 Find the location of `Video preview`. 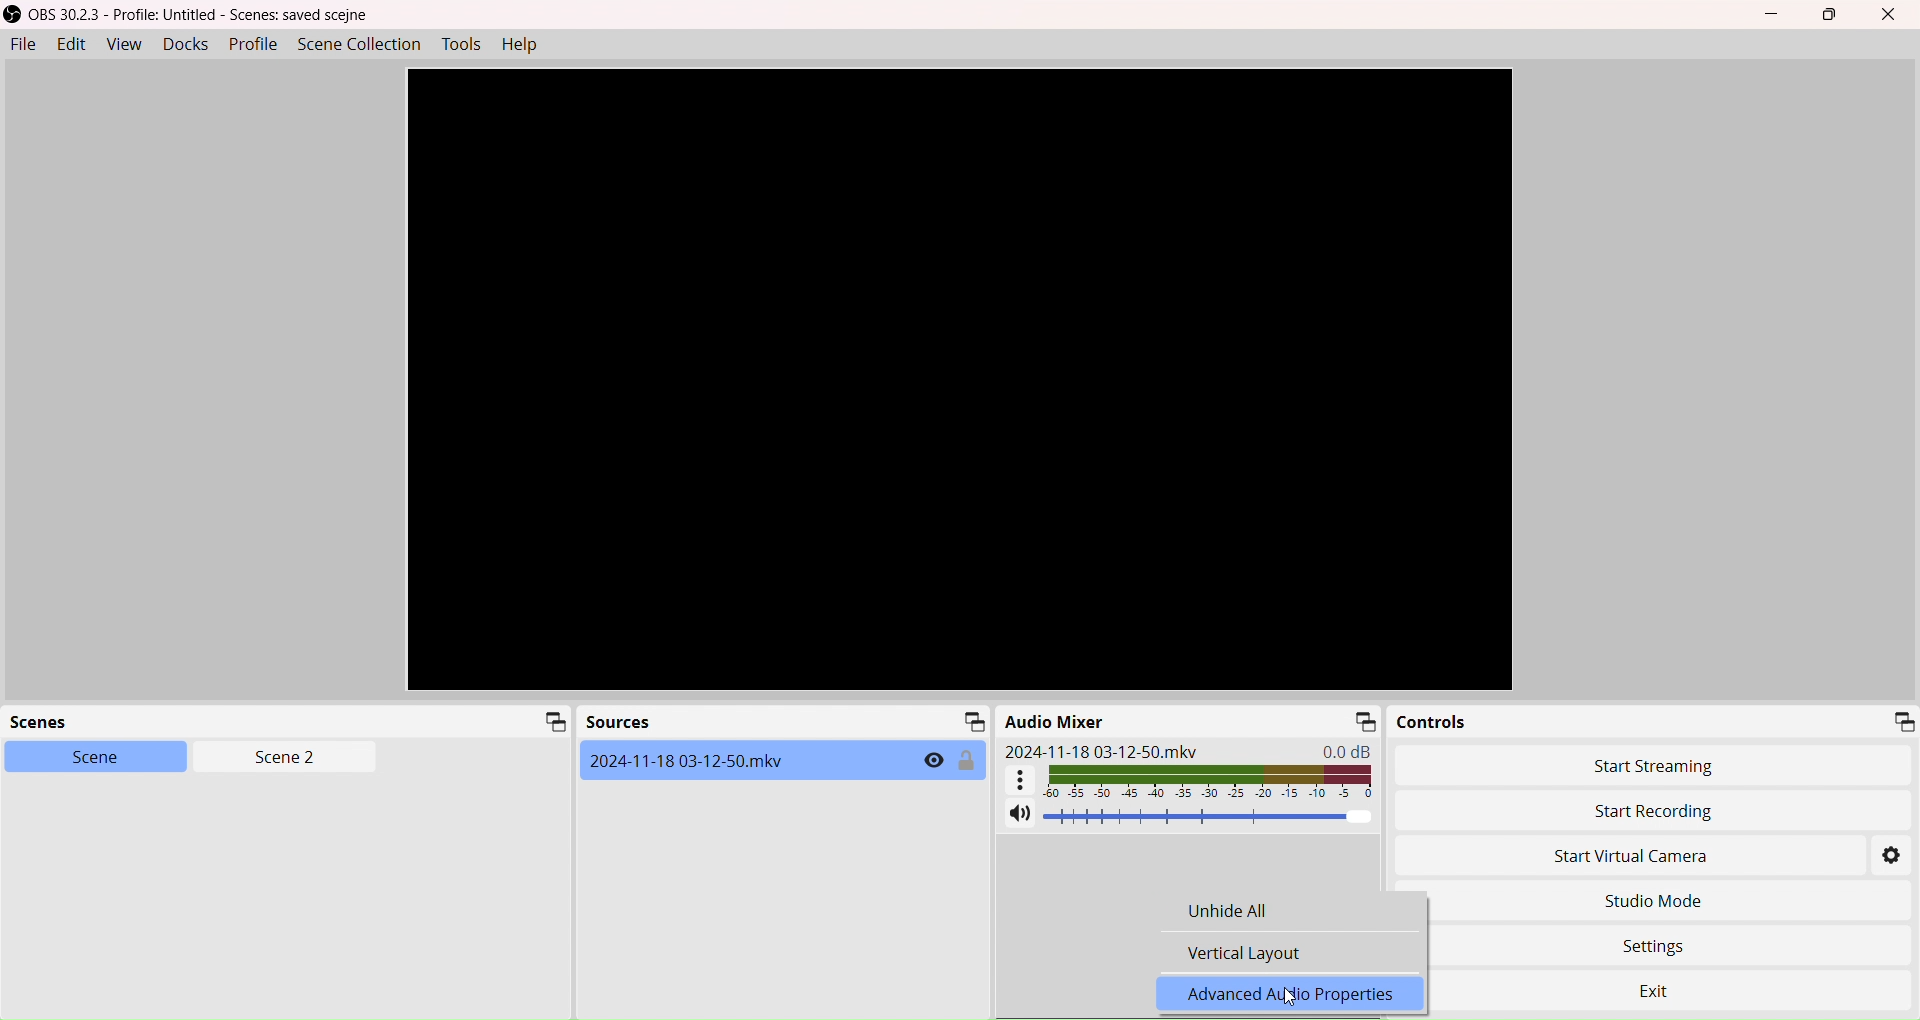

Video preview is located at coordinates (959, 380).